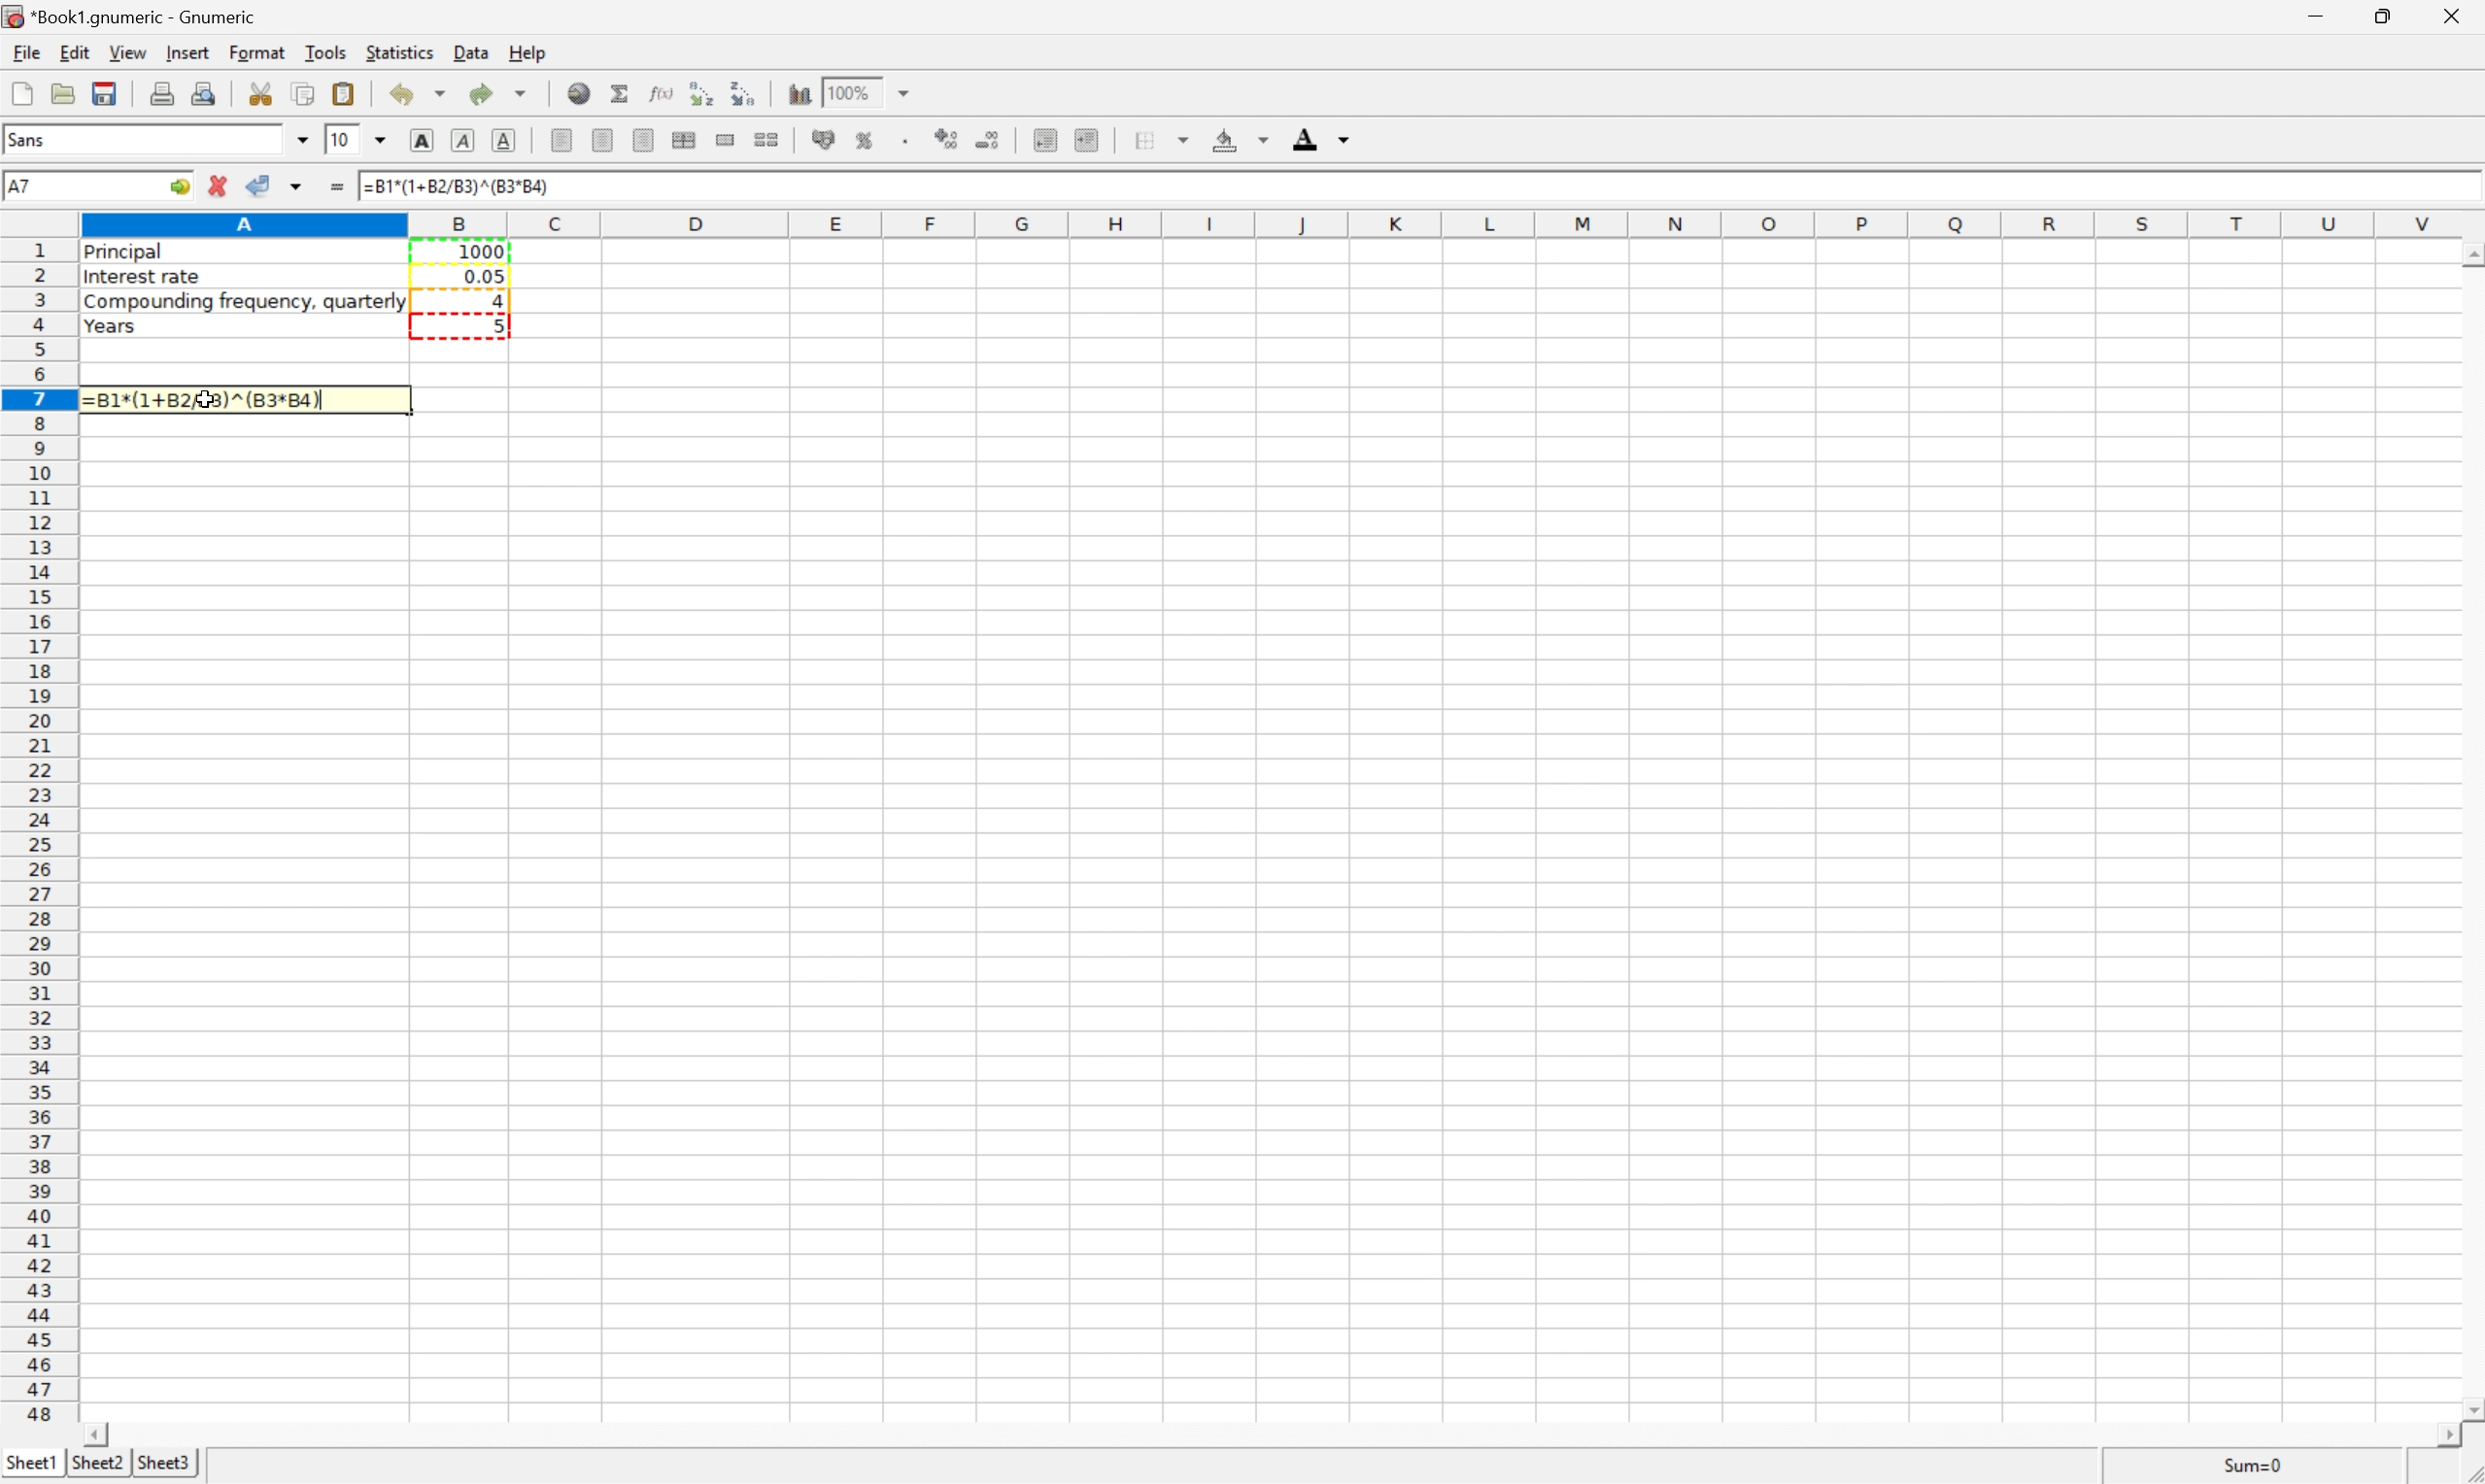 Image resolution: width=2485 pixels, height=1484 pixels. Describe the element at coordinates (851, 91) in the screenshot. I see `100%` at that location.